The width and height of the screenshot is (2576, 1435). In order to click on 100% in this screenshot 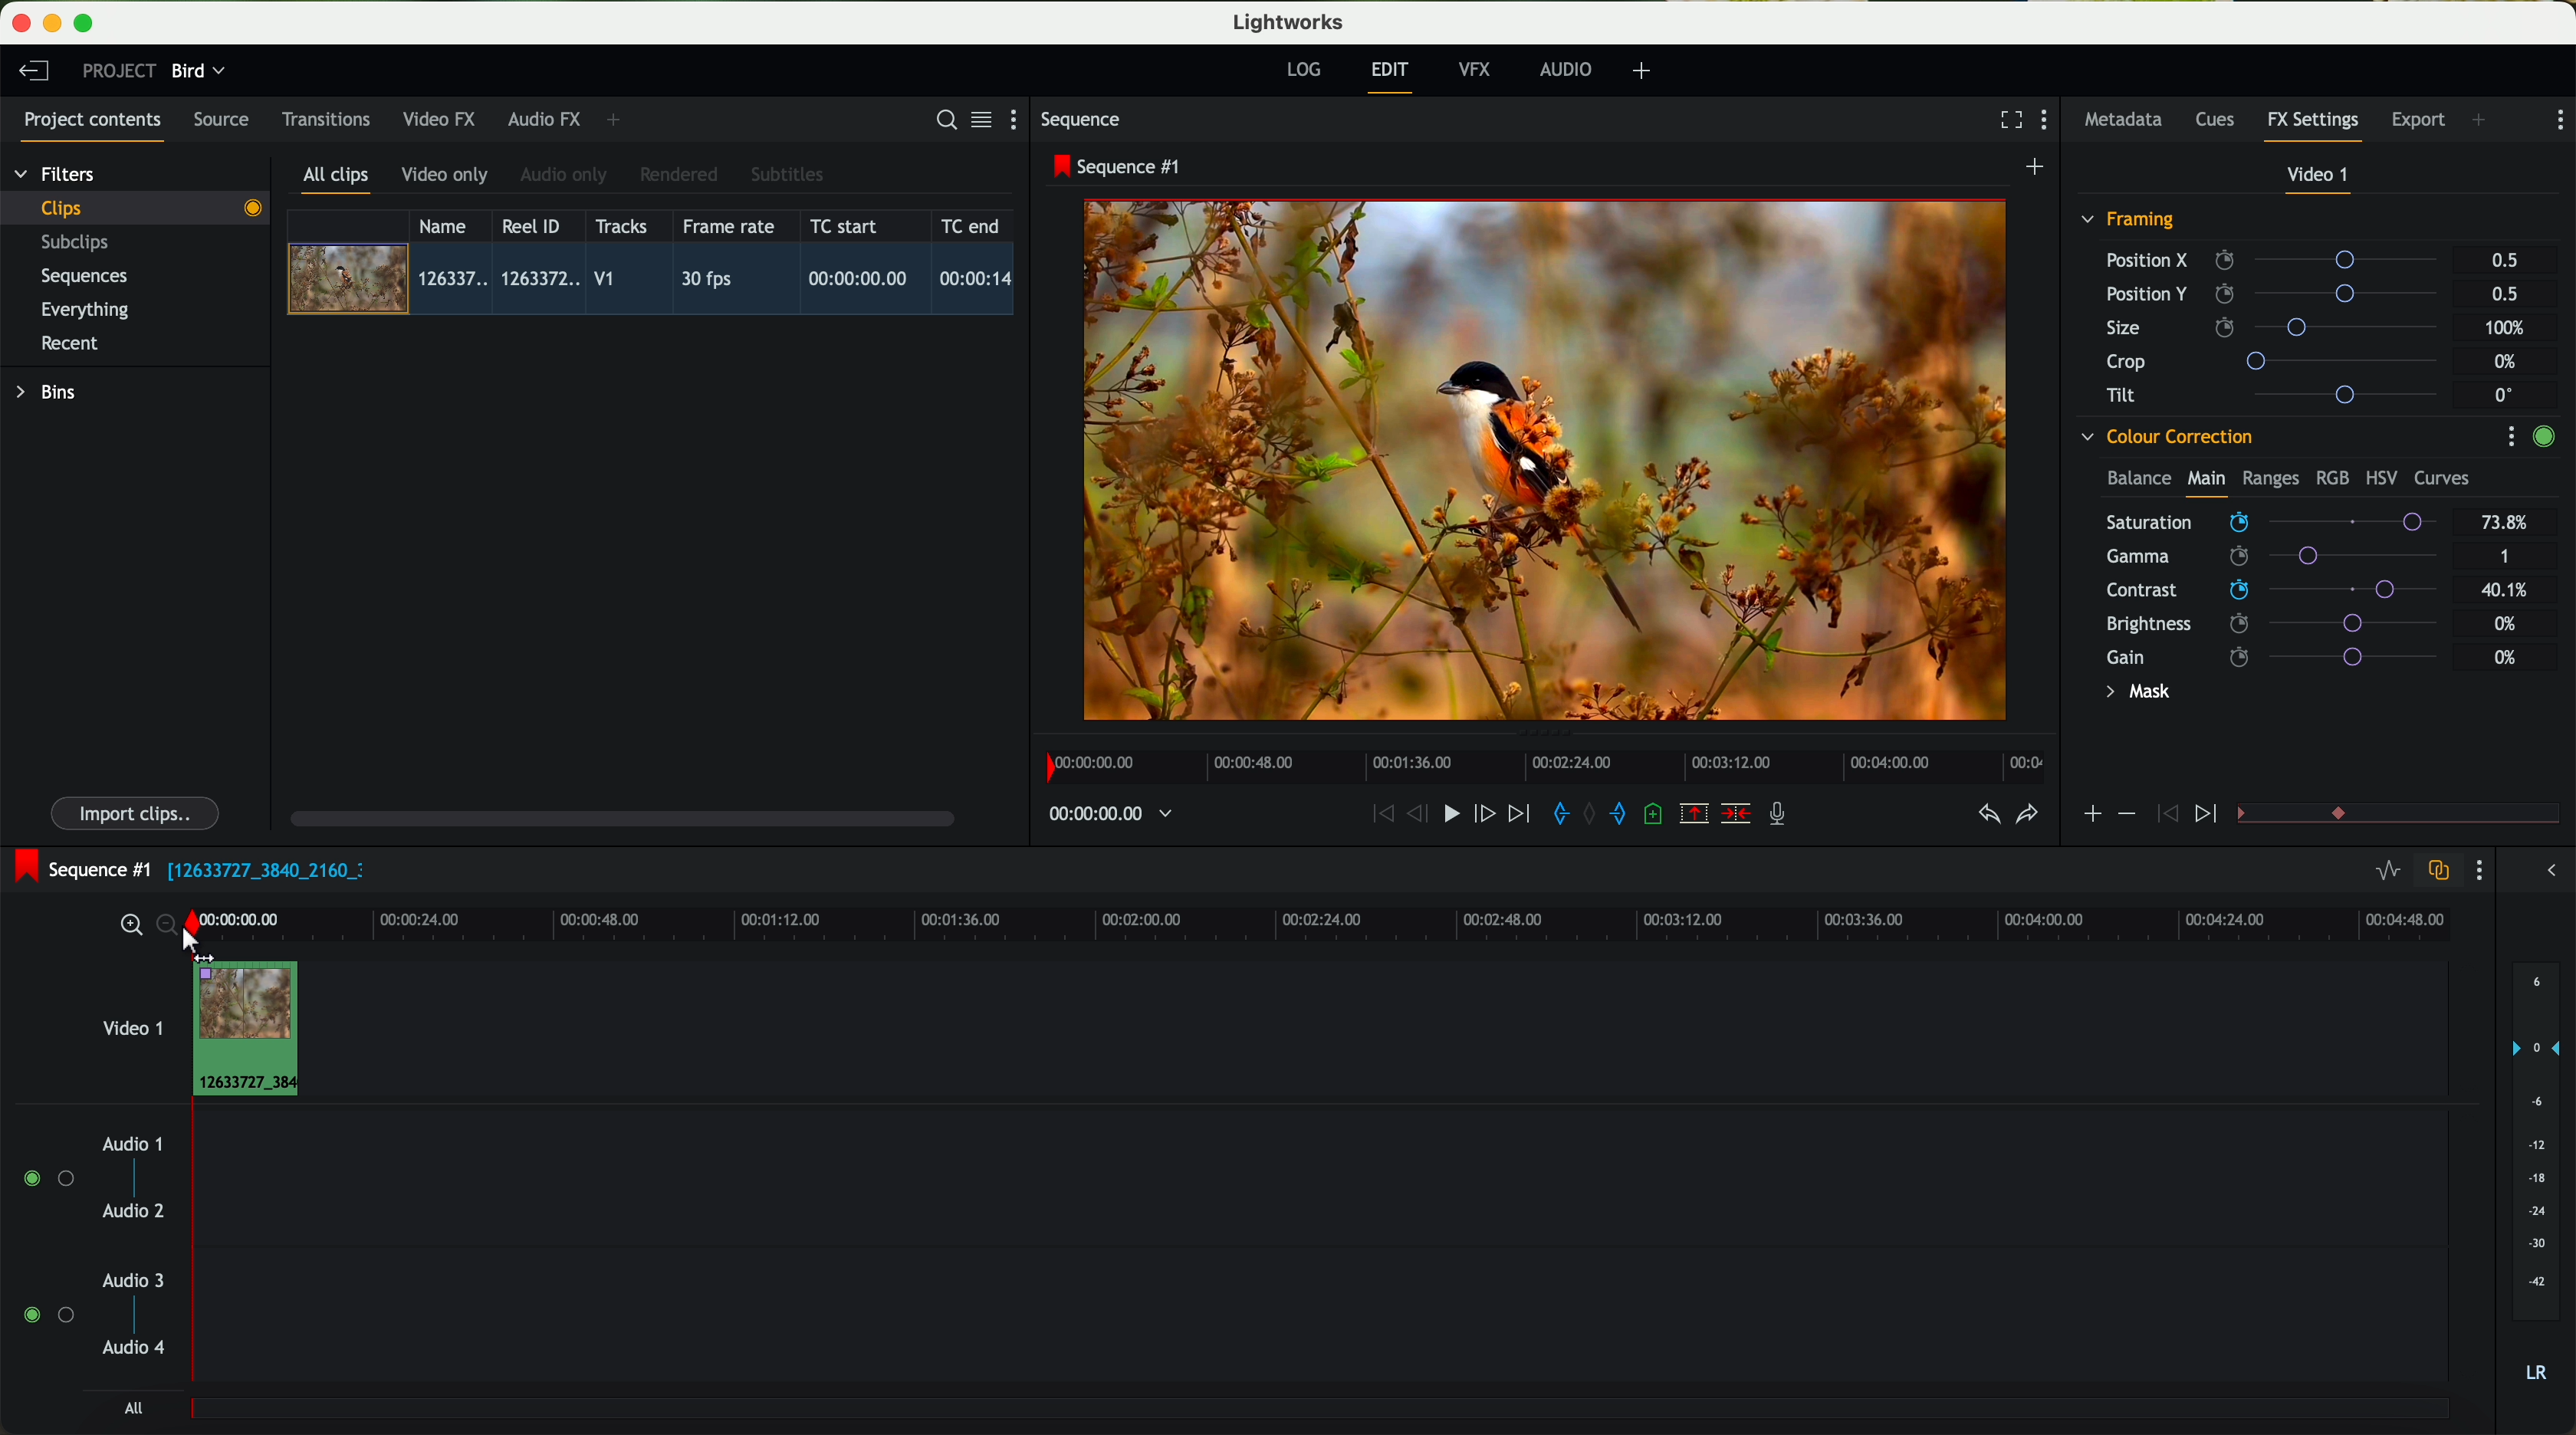, I will do `click(2510, 328)`.